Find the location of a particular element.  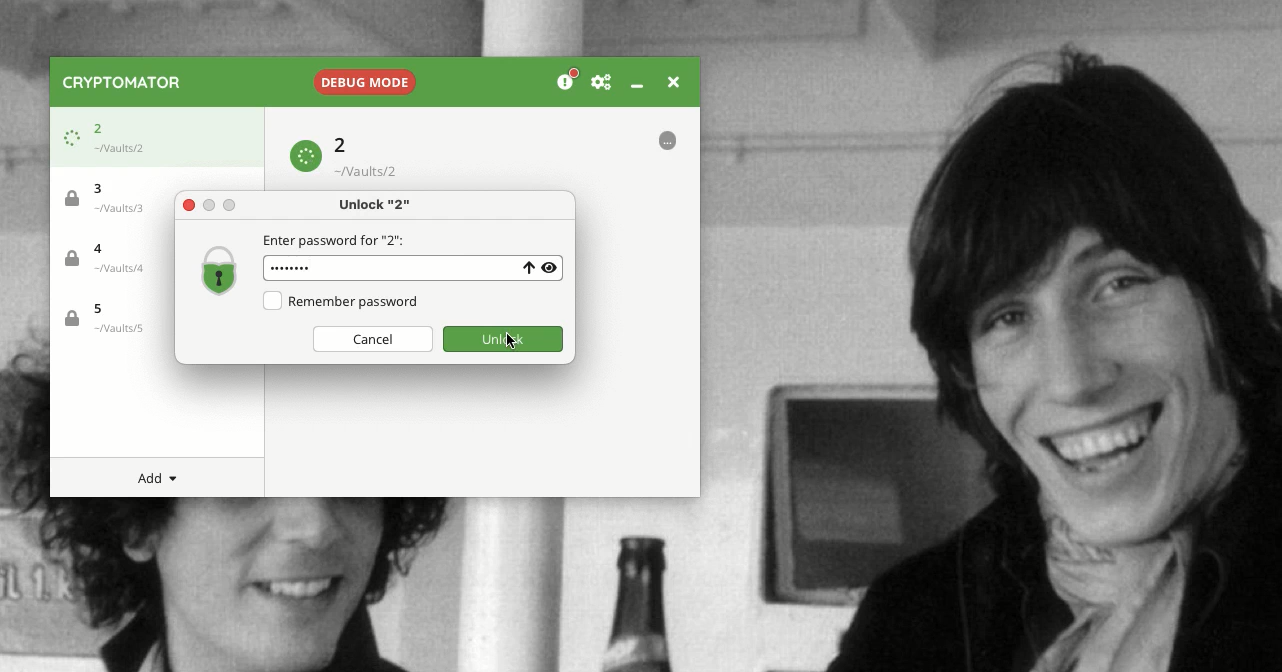

Clicking unlock is located at coordinates (503, 341).